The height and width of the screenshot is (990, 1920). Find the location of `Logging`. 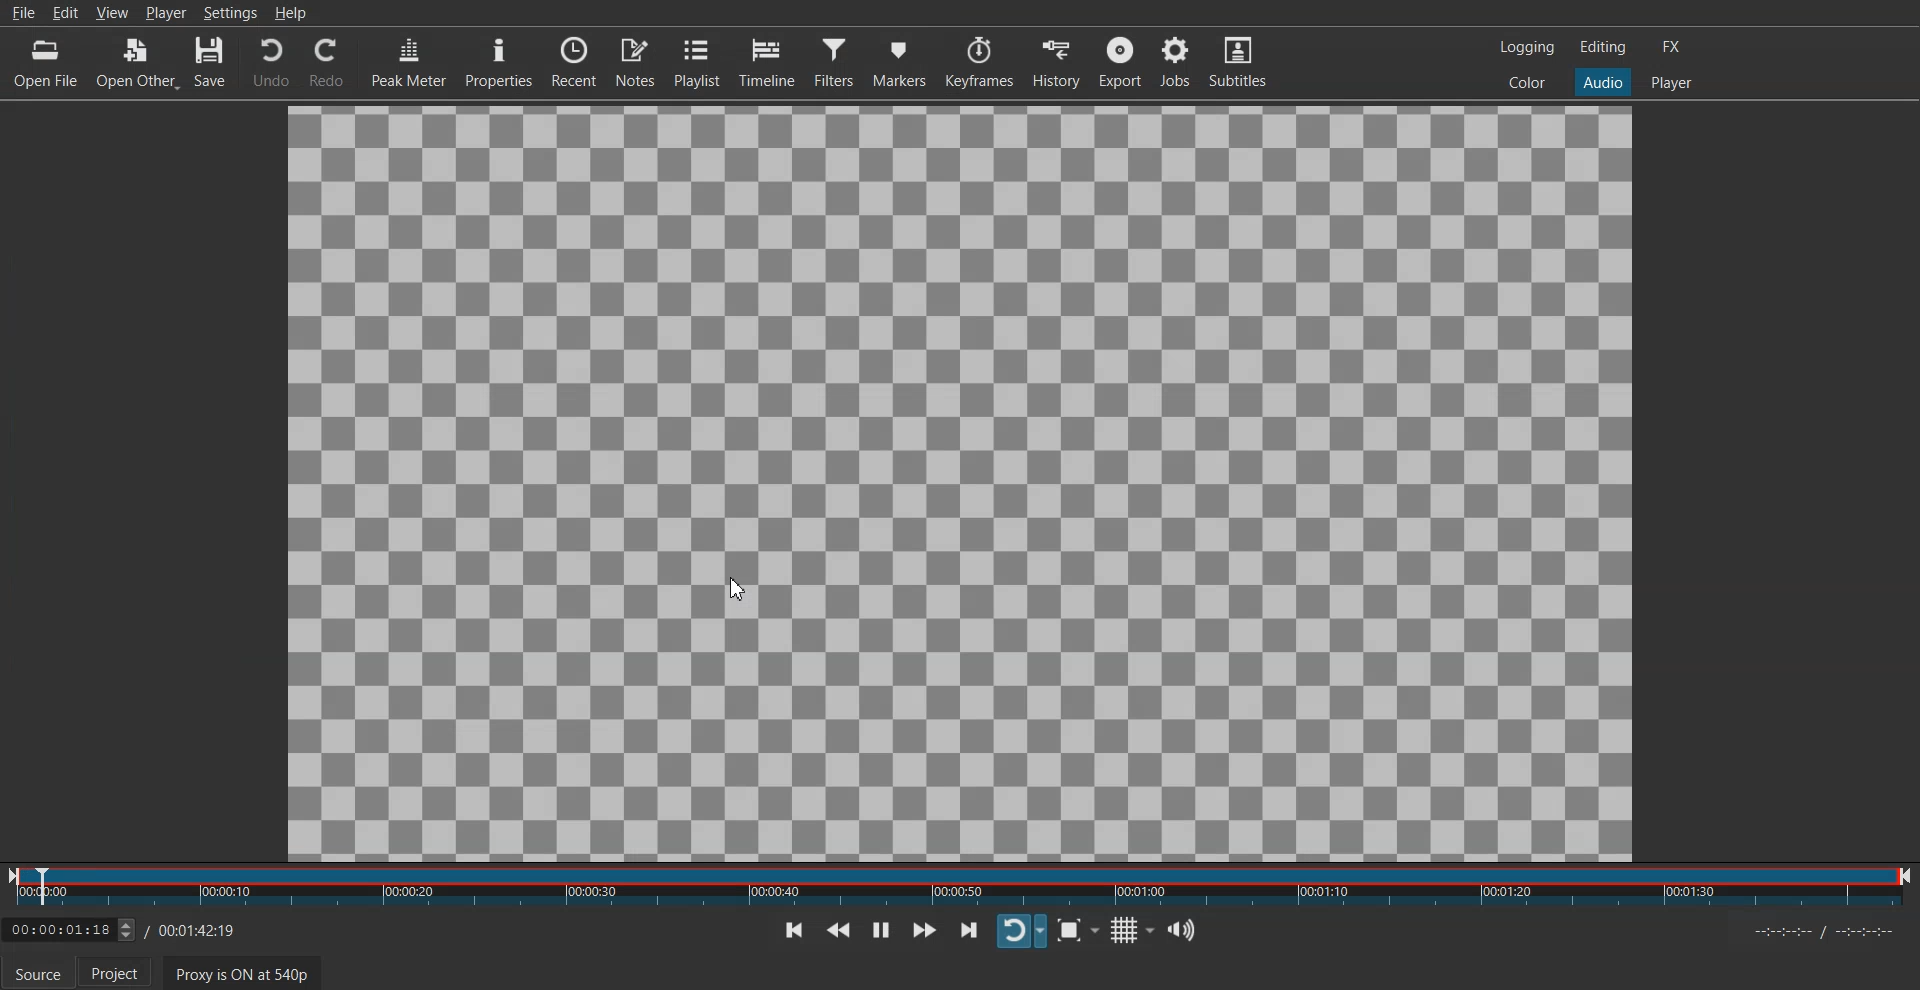

Logging is located at coordinates (1526, 46).